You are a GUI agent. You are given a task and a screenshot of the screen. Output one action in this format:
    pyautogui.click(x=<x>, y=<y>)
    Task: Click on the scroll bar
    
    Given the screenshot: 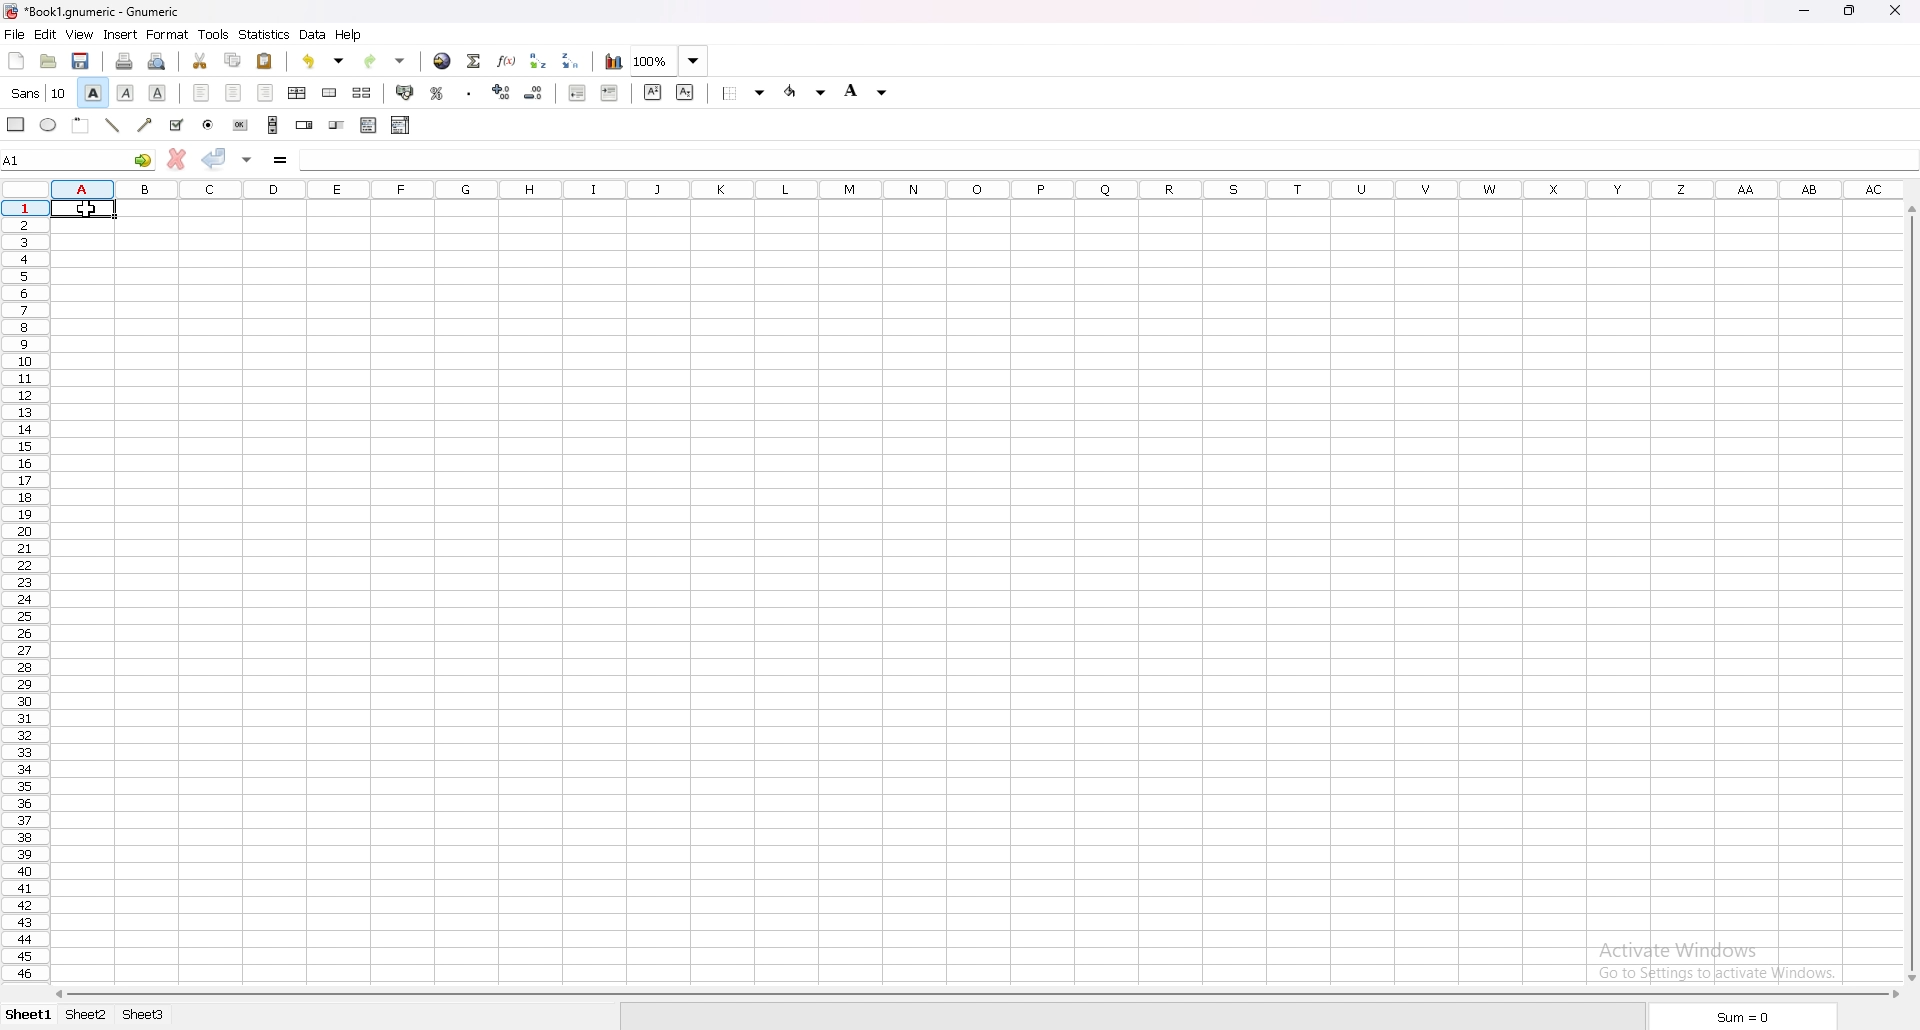 What is the action you would take?
    pyautogui.click(x=976, y=993)
    